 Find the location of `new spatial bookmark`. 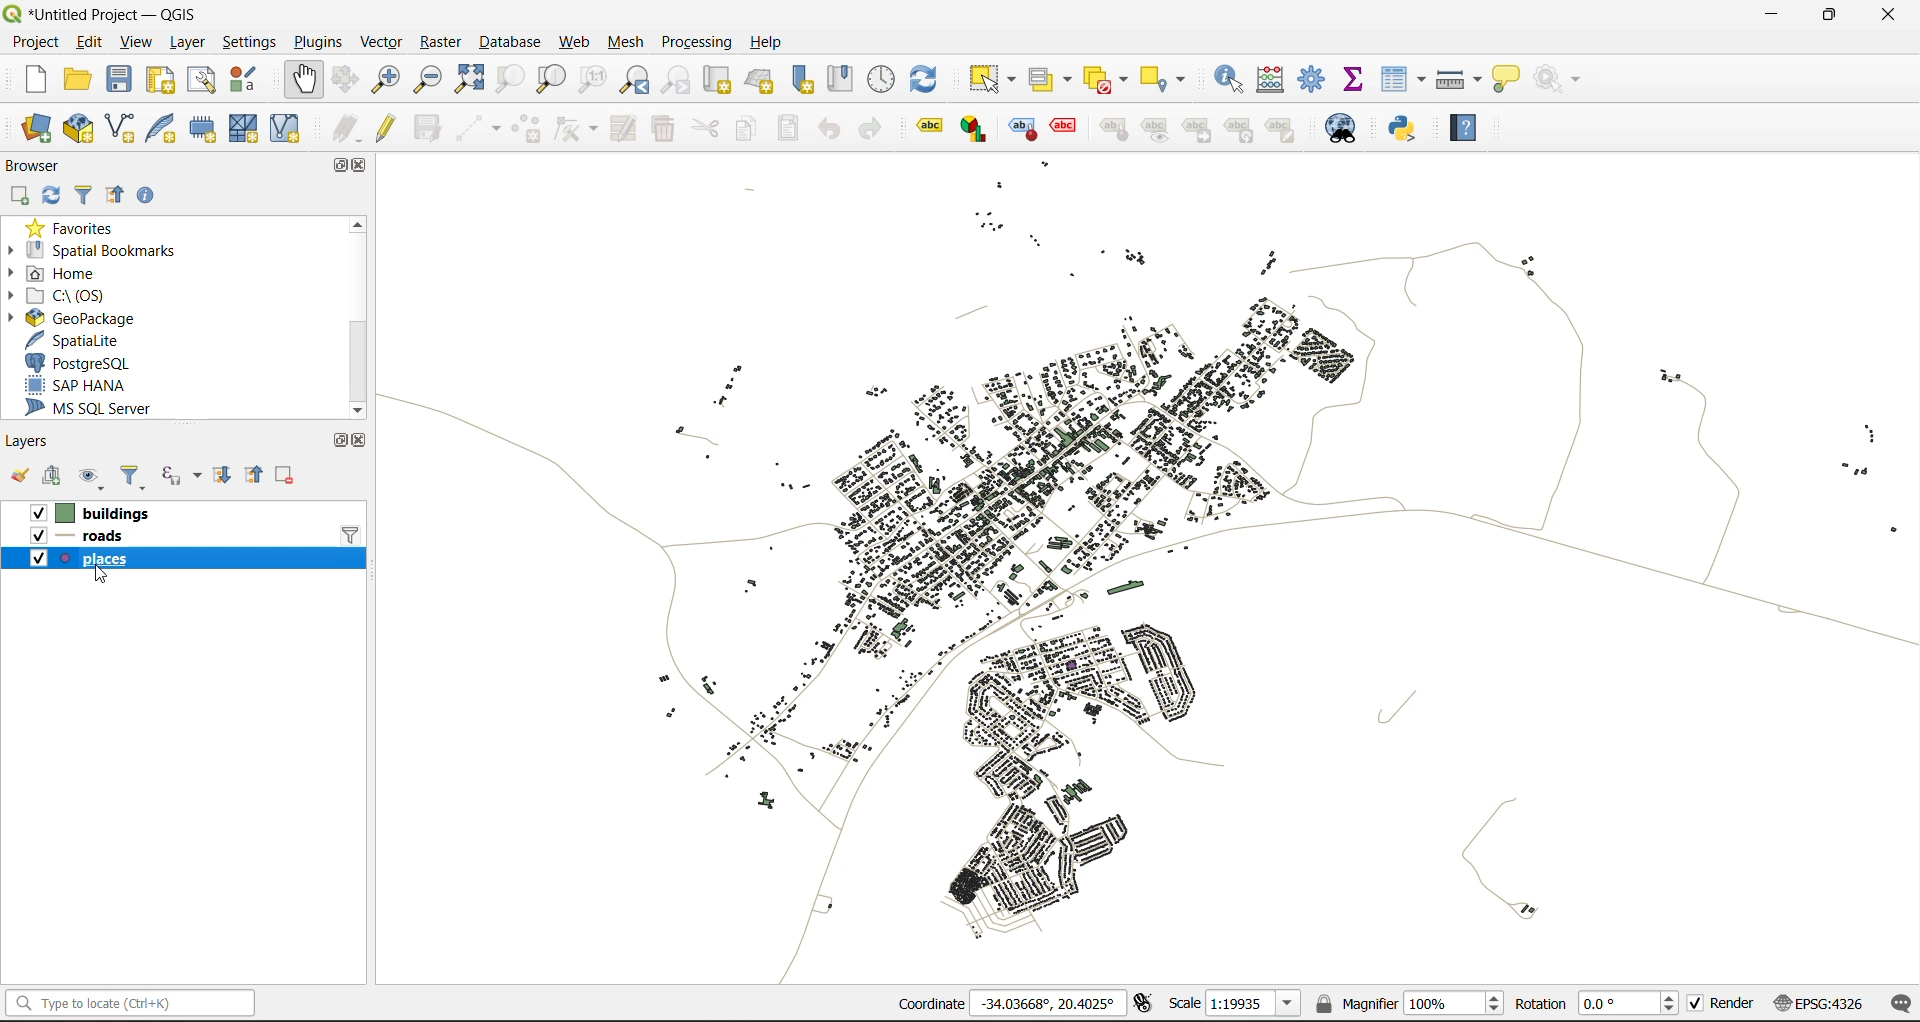

new spatial bookmark is located at coordinates (809, 80).